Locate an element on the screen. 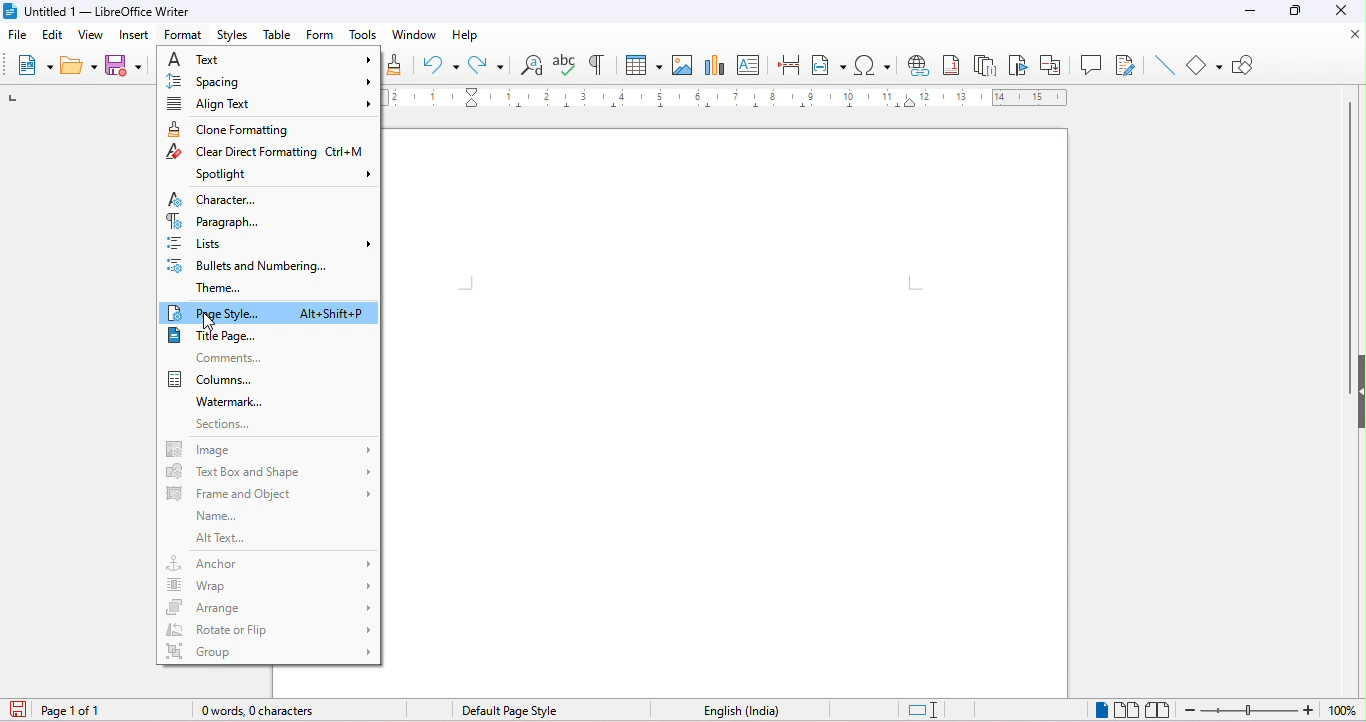   is located at coordinates (87, 34).